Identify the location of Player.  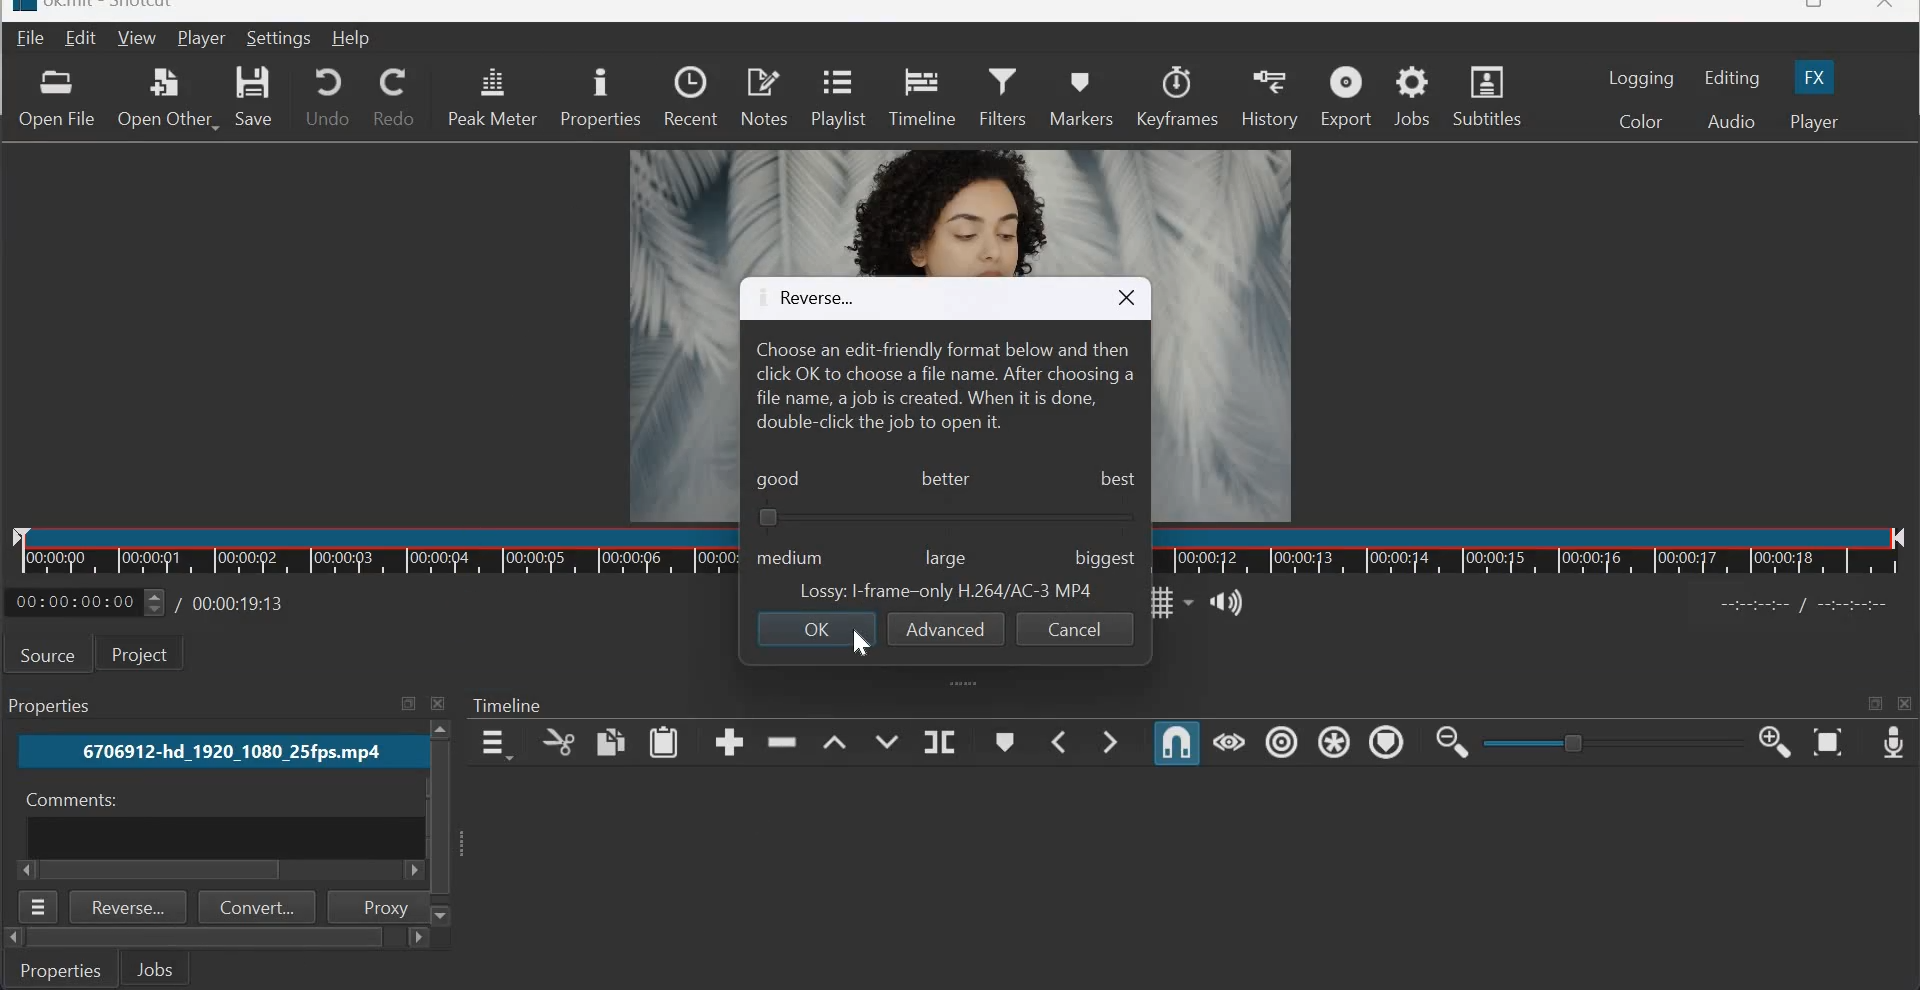
(201, 38).